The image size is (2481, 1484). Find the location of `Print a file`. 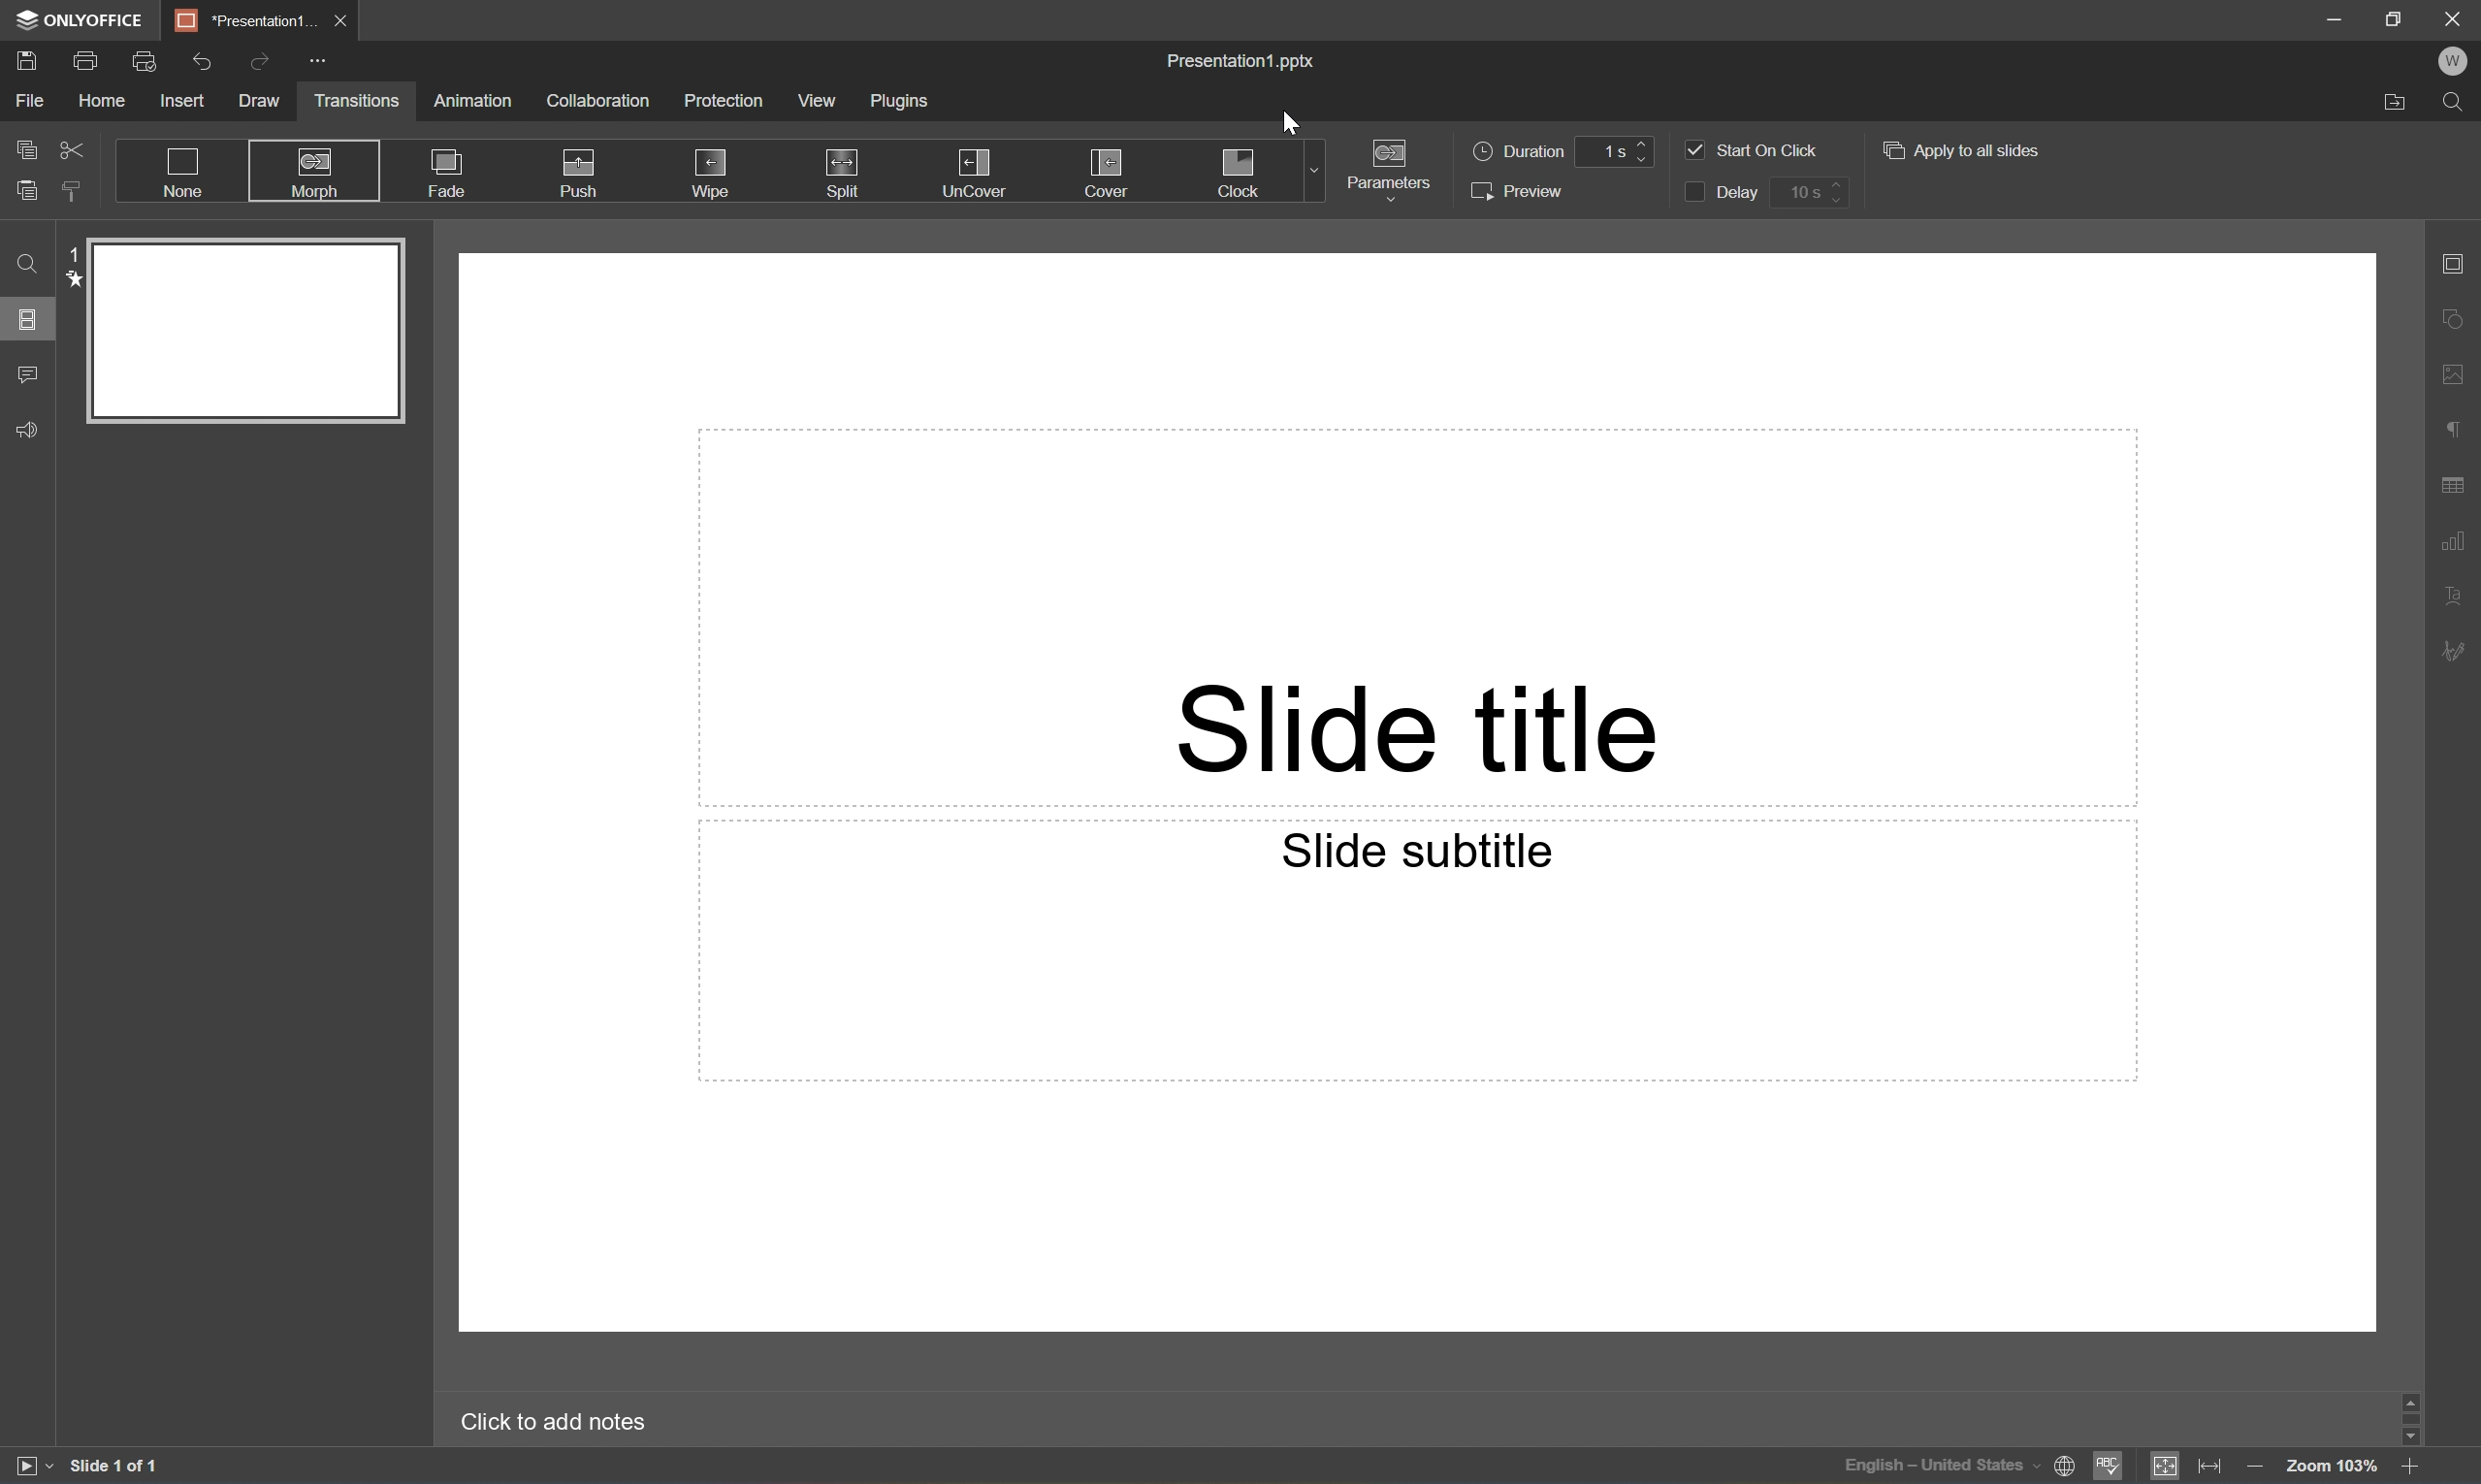

Print a file is located at coordinates (90, 58).